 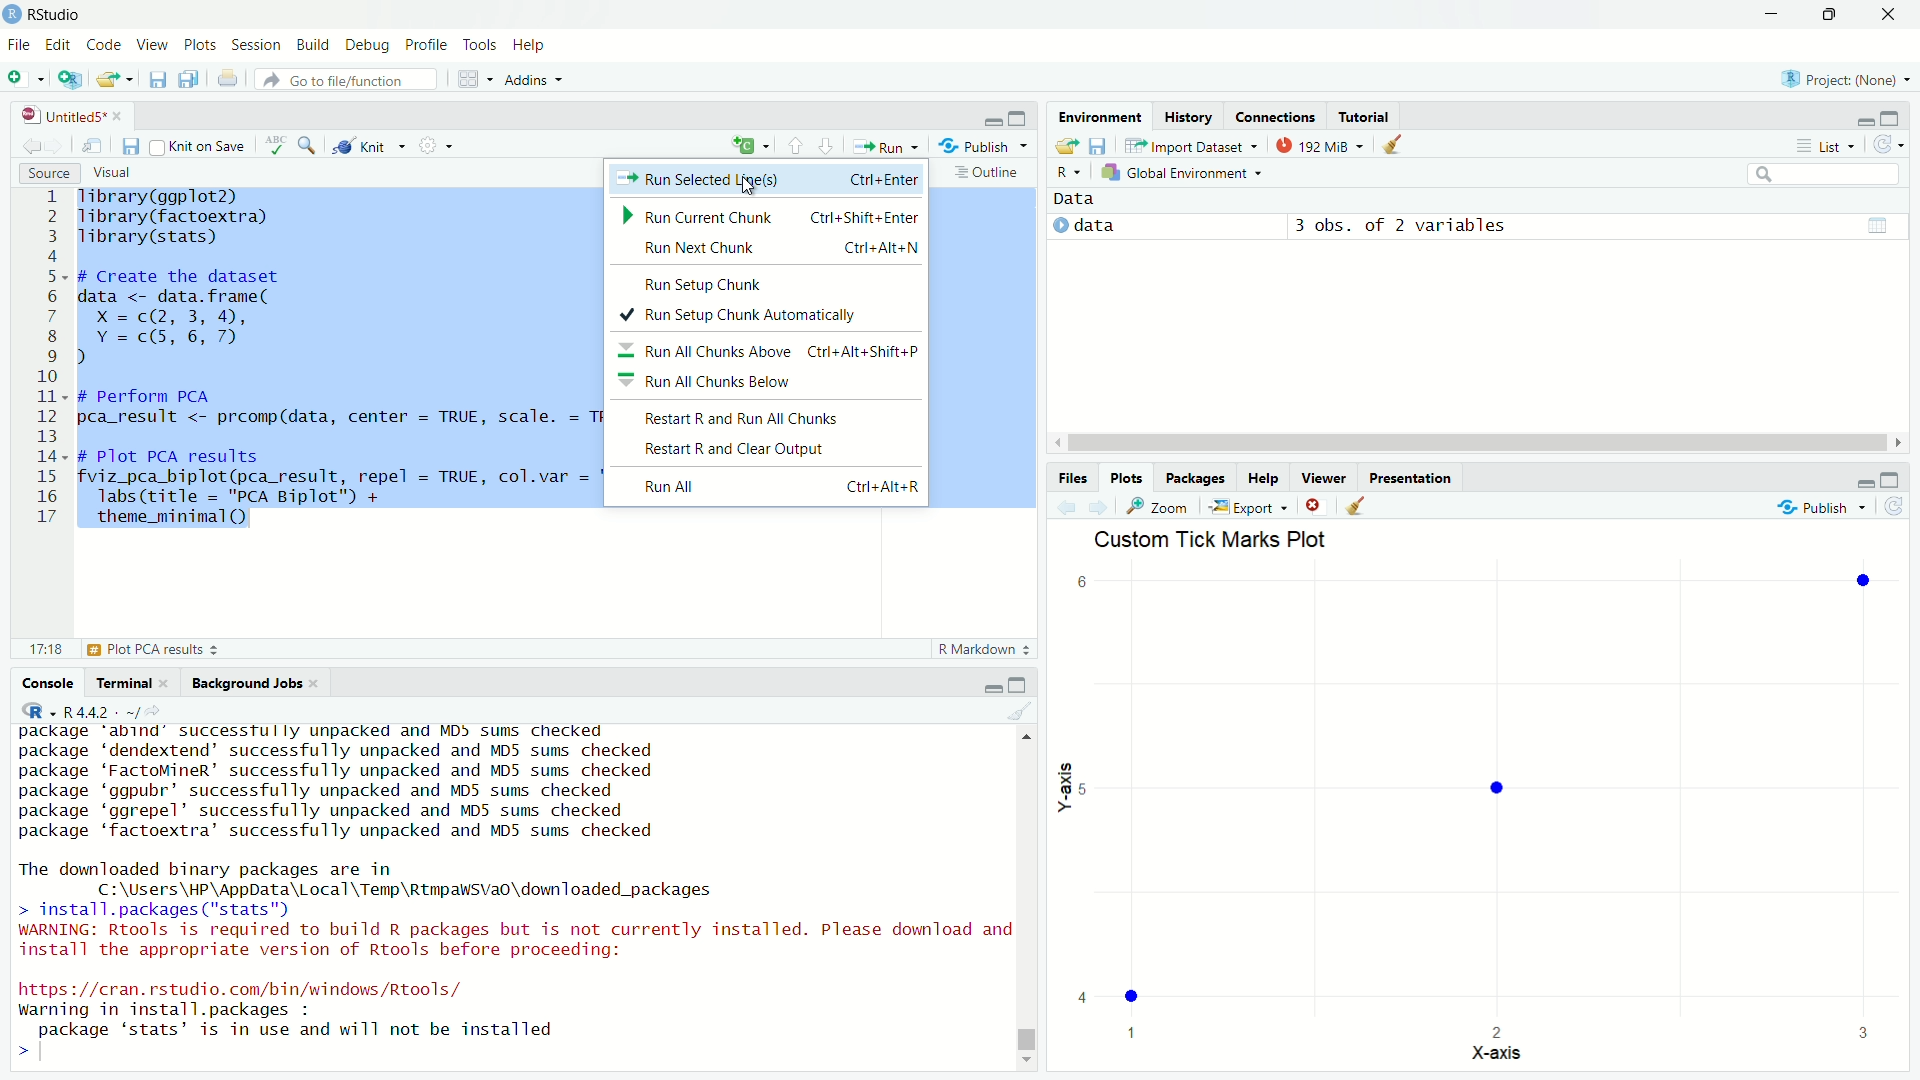 I want to click on maximize, so click(x=1021, y=685).